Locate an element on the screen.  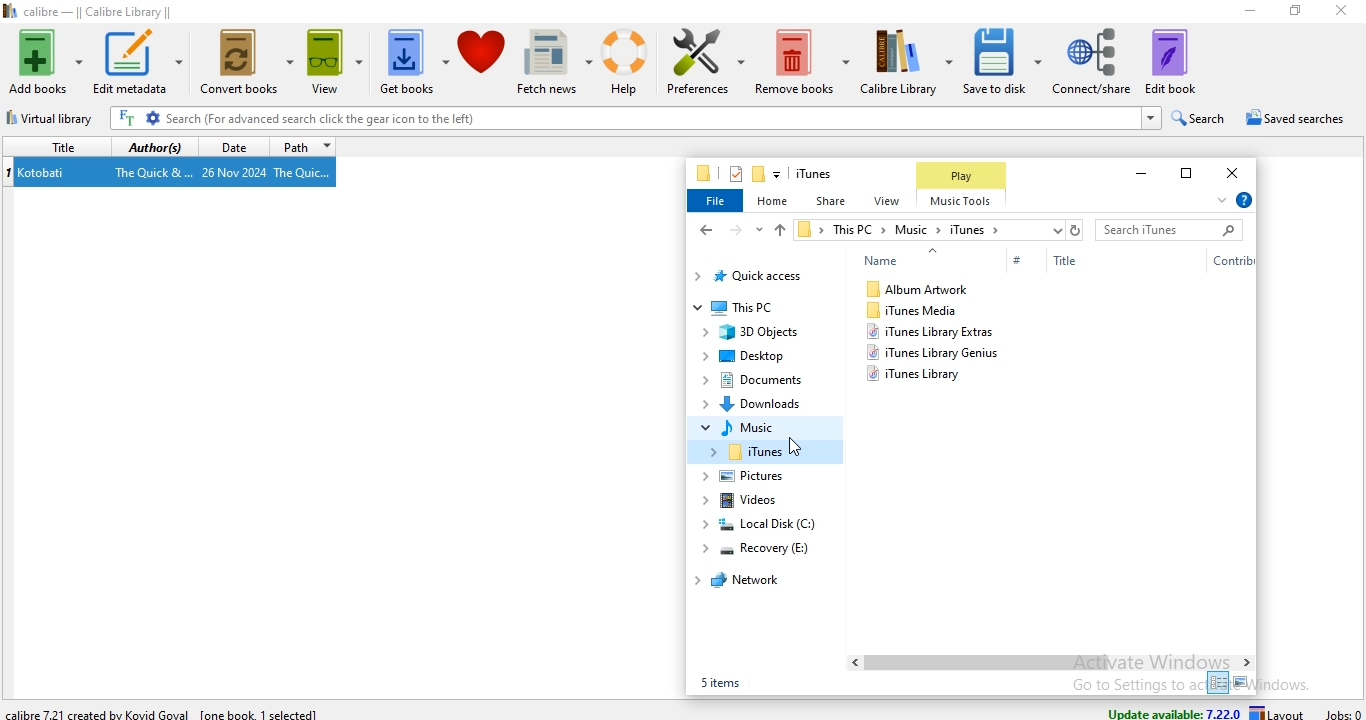
local disk (C:) is located at coordinates (754, 527).